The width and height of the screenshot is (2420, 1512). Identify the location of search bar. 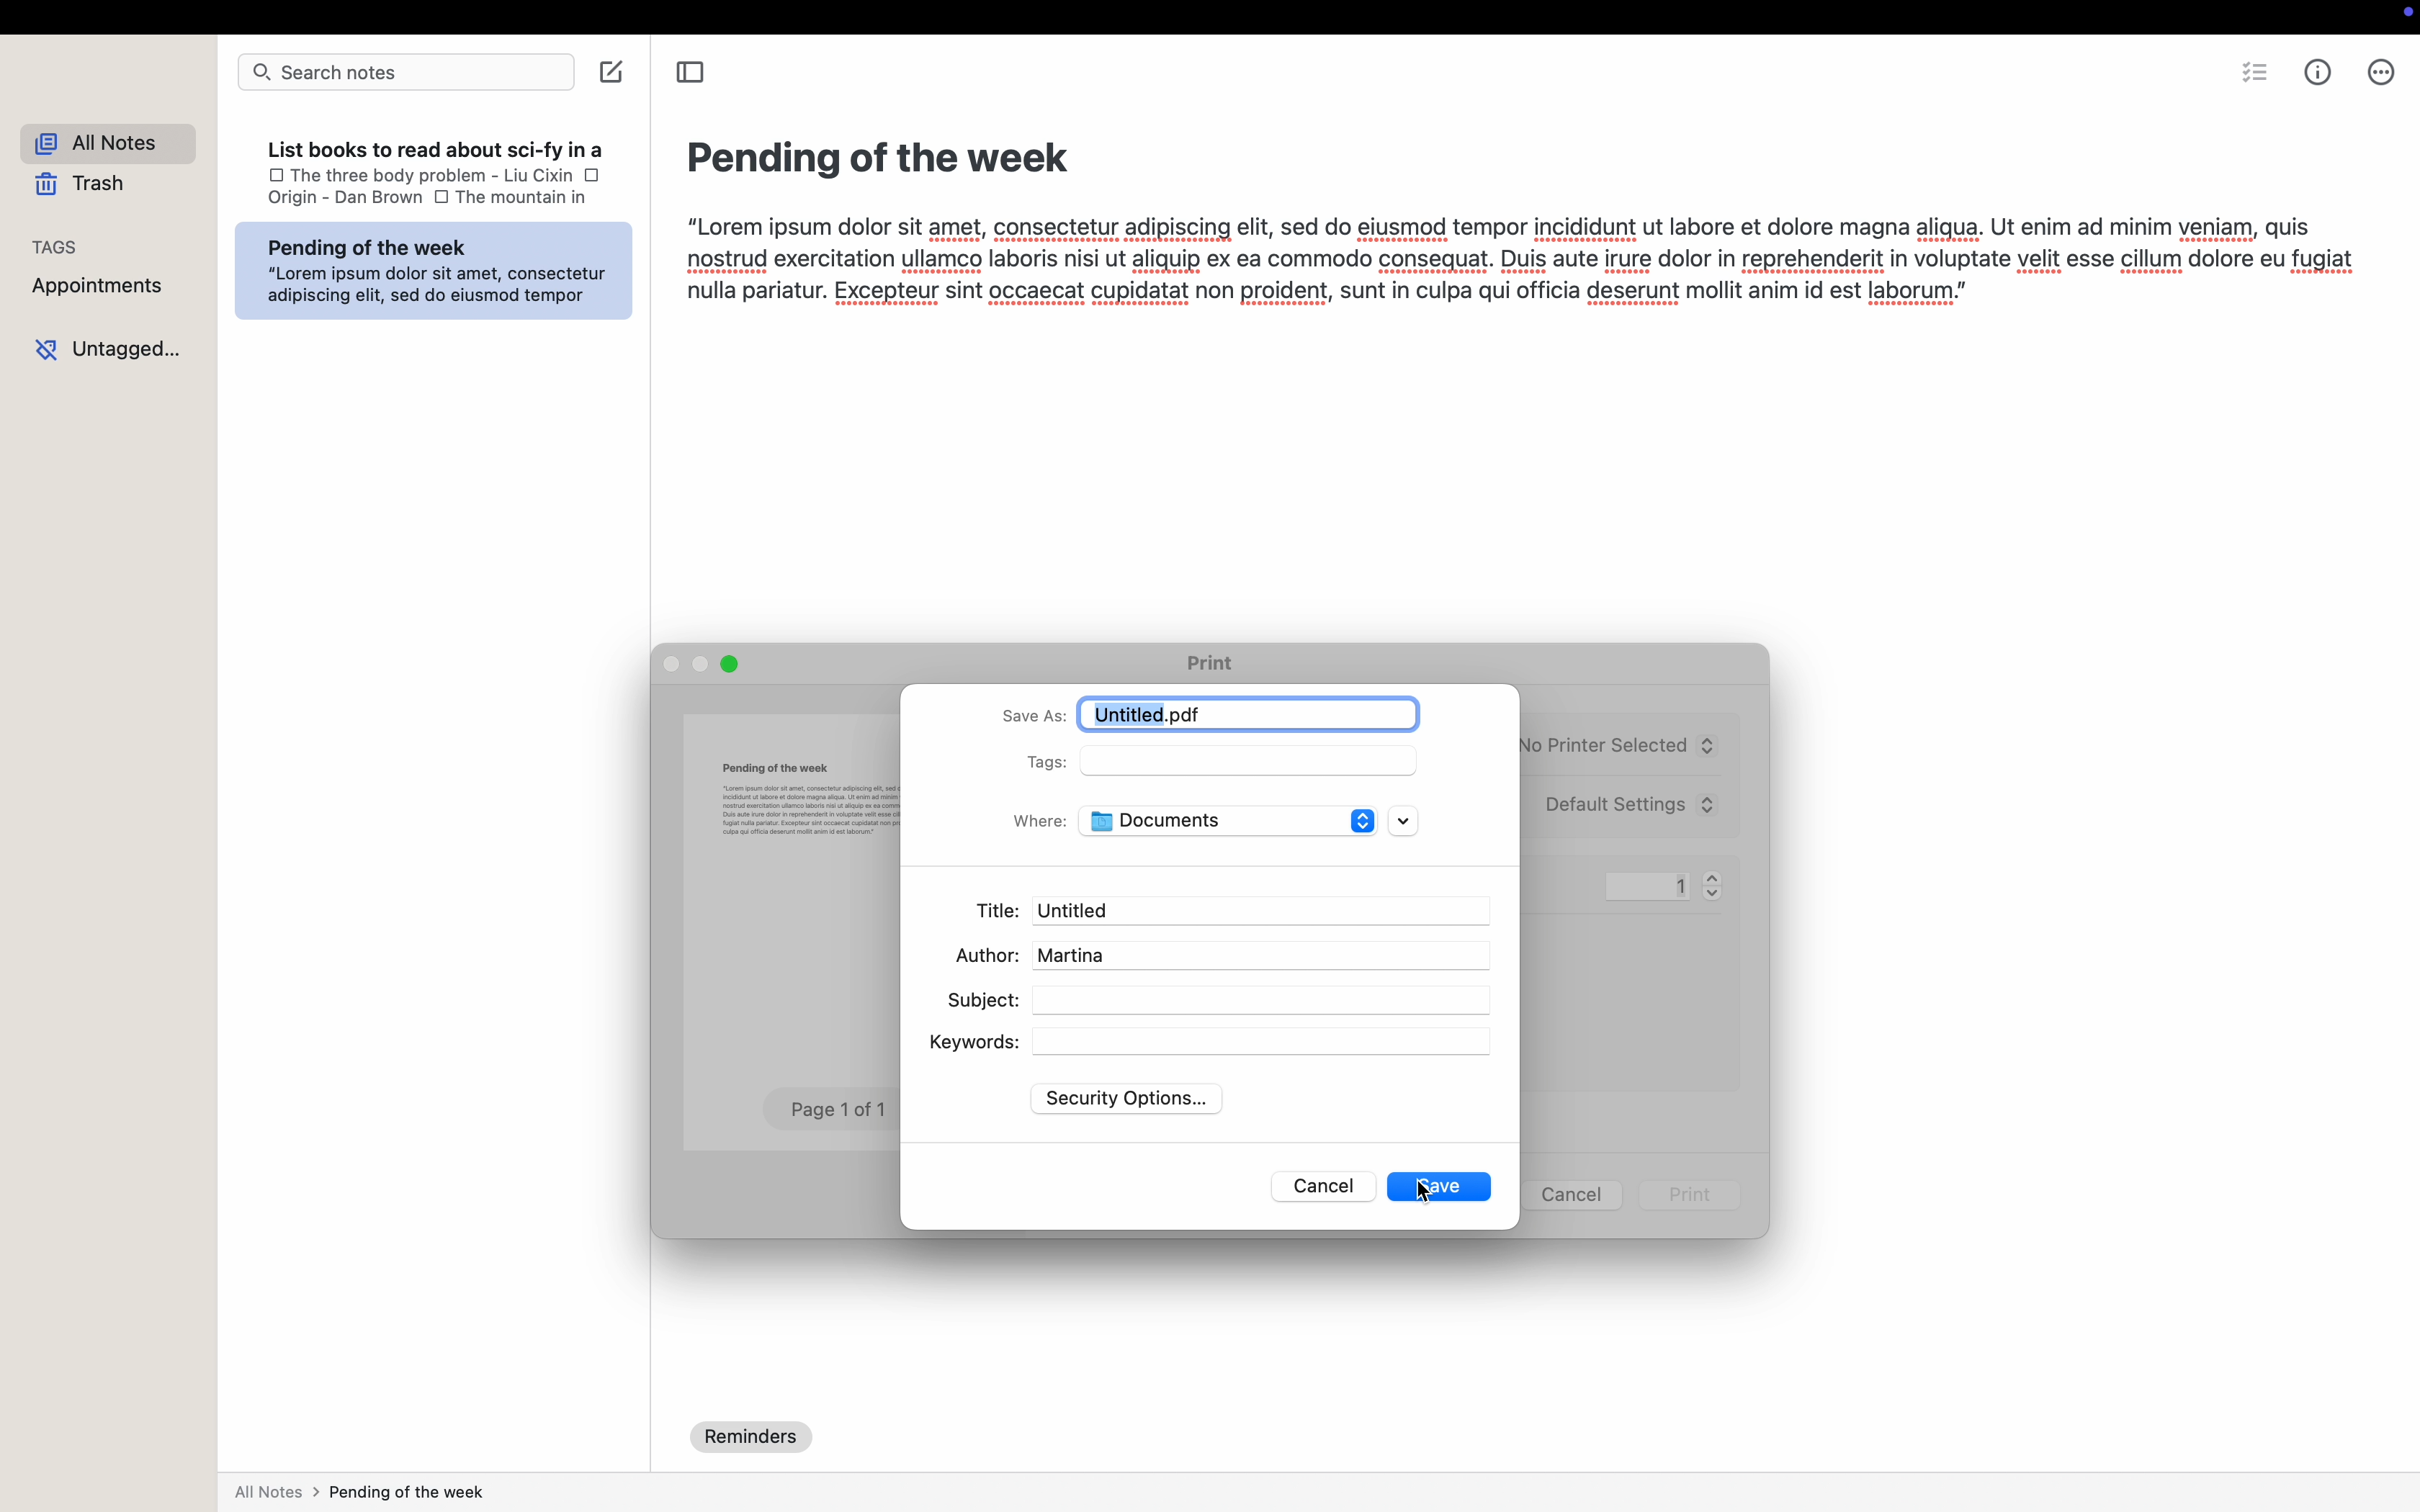
(406, 73).